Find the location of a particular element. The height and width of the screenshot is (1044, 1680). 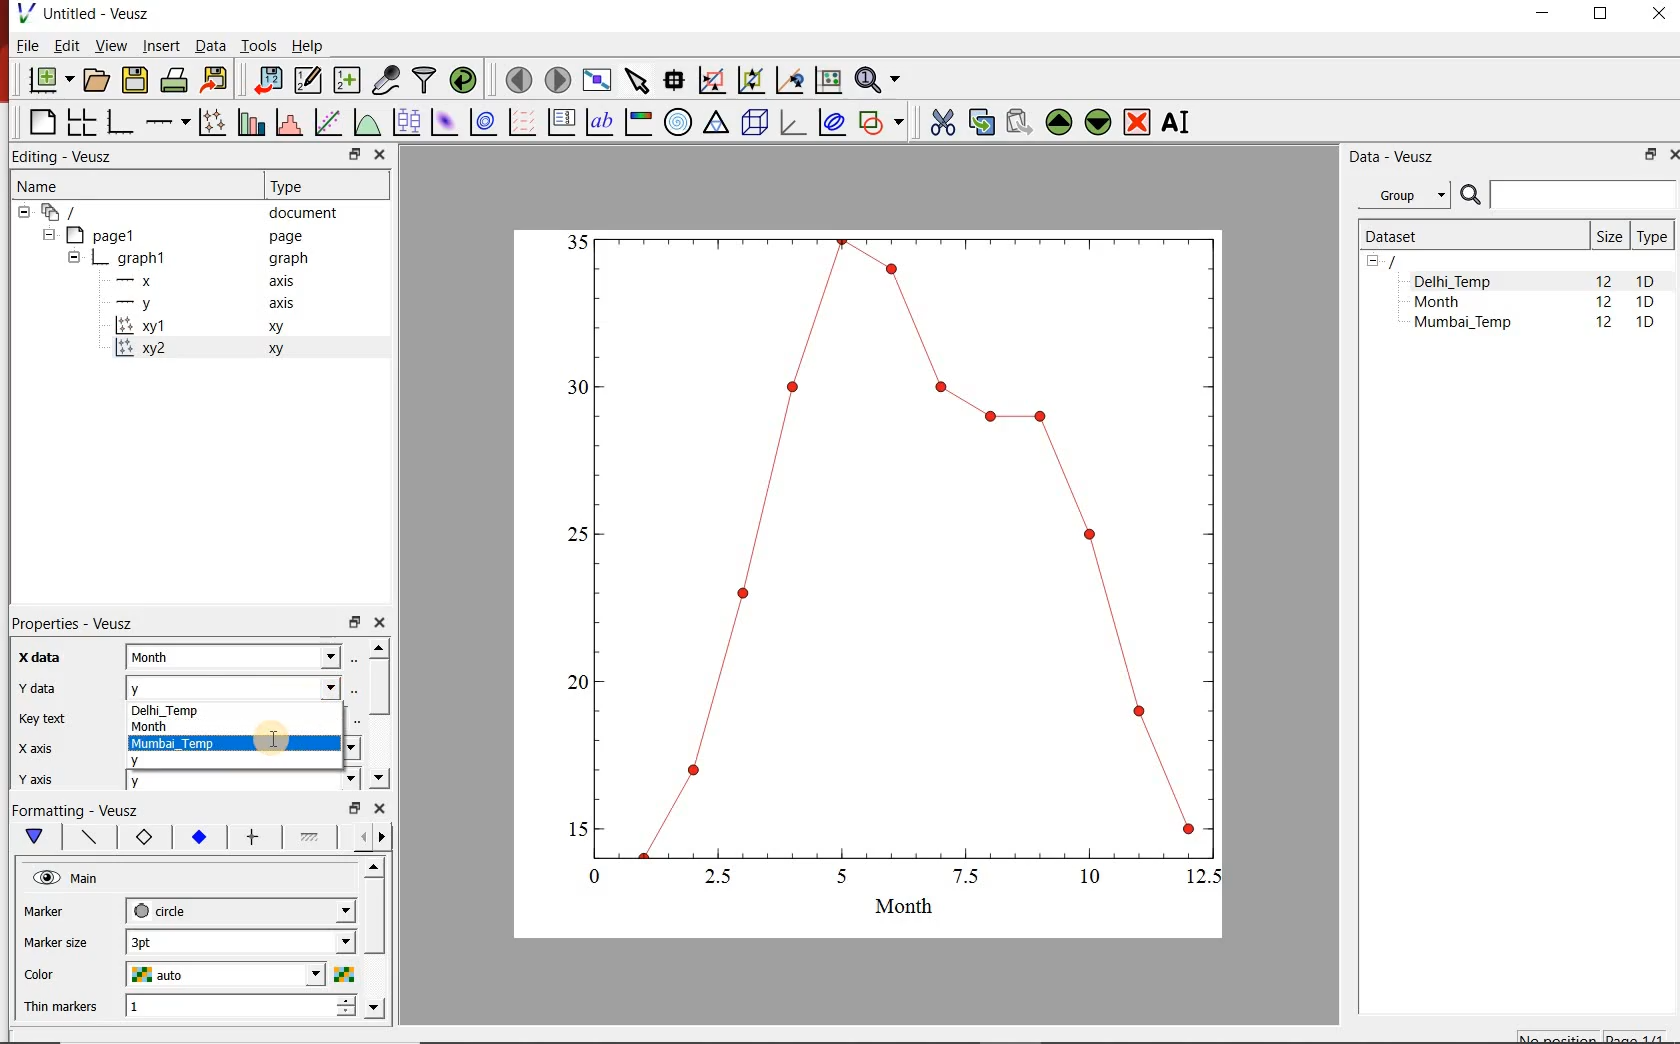

zoom functions menu is located at coordinates (880, 80).